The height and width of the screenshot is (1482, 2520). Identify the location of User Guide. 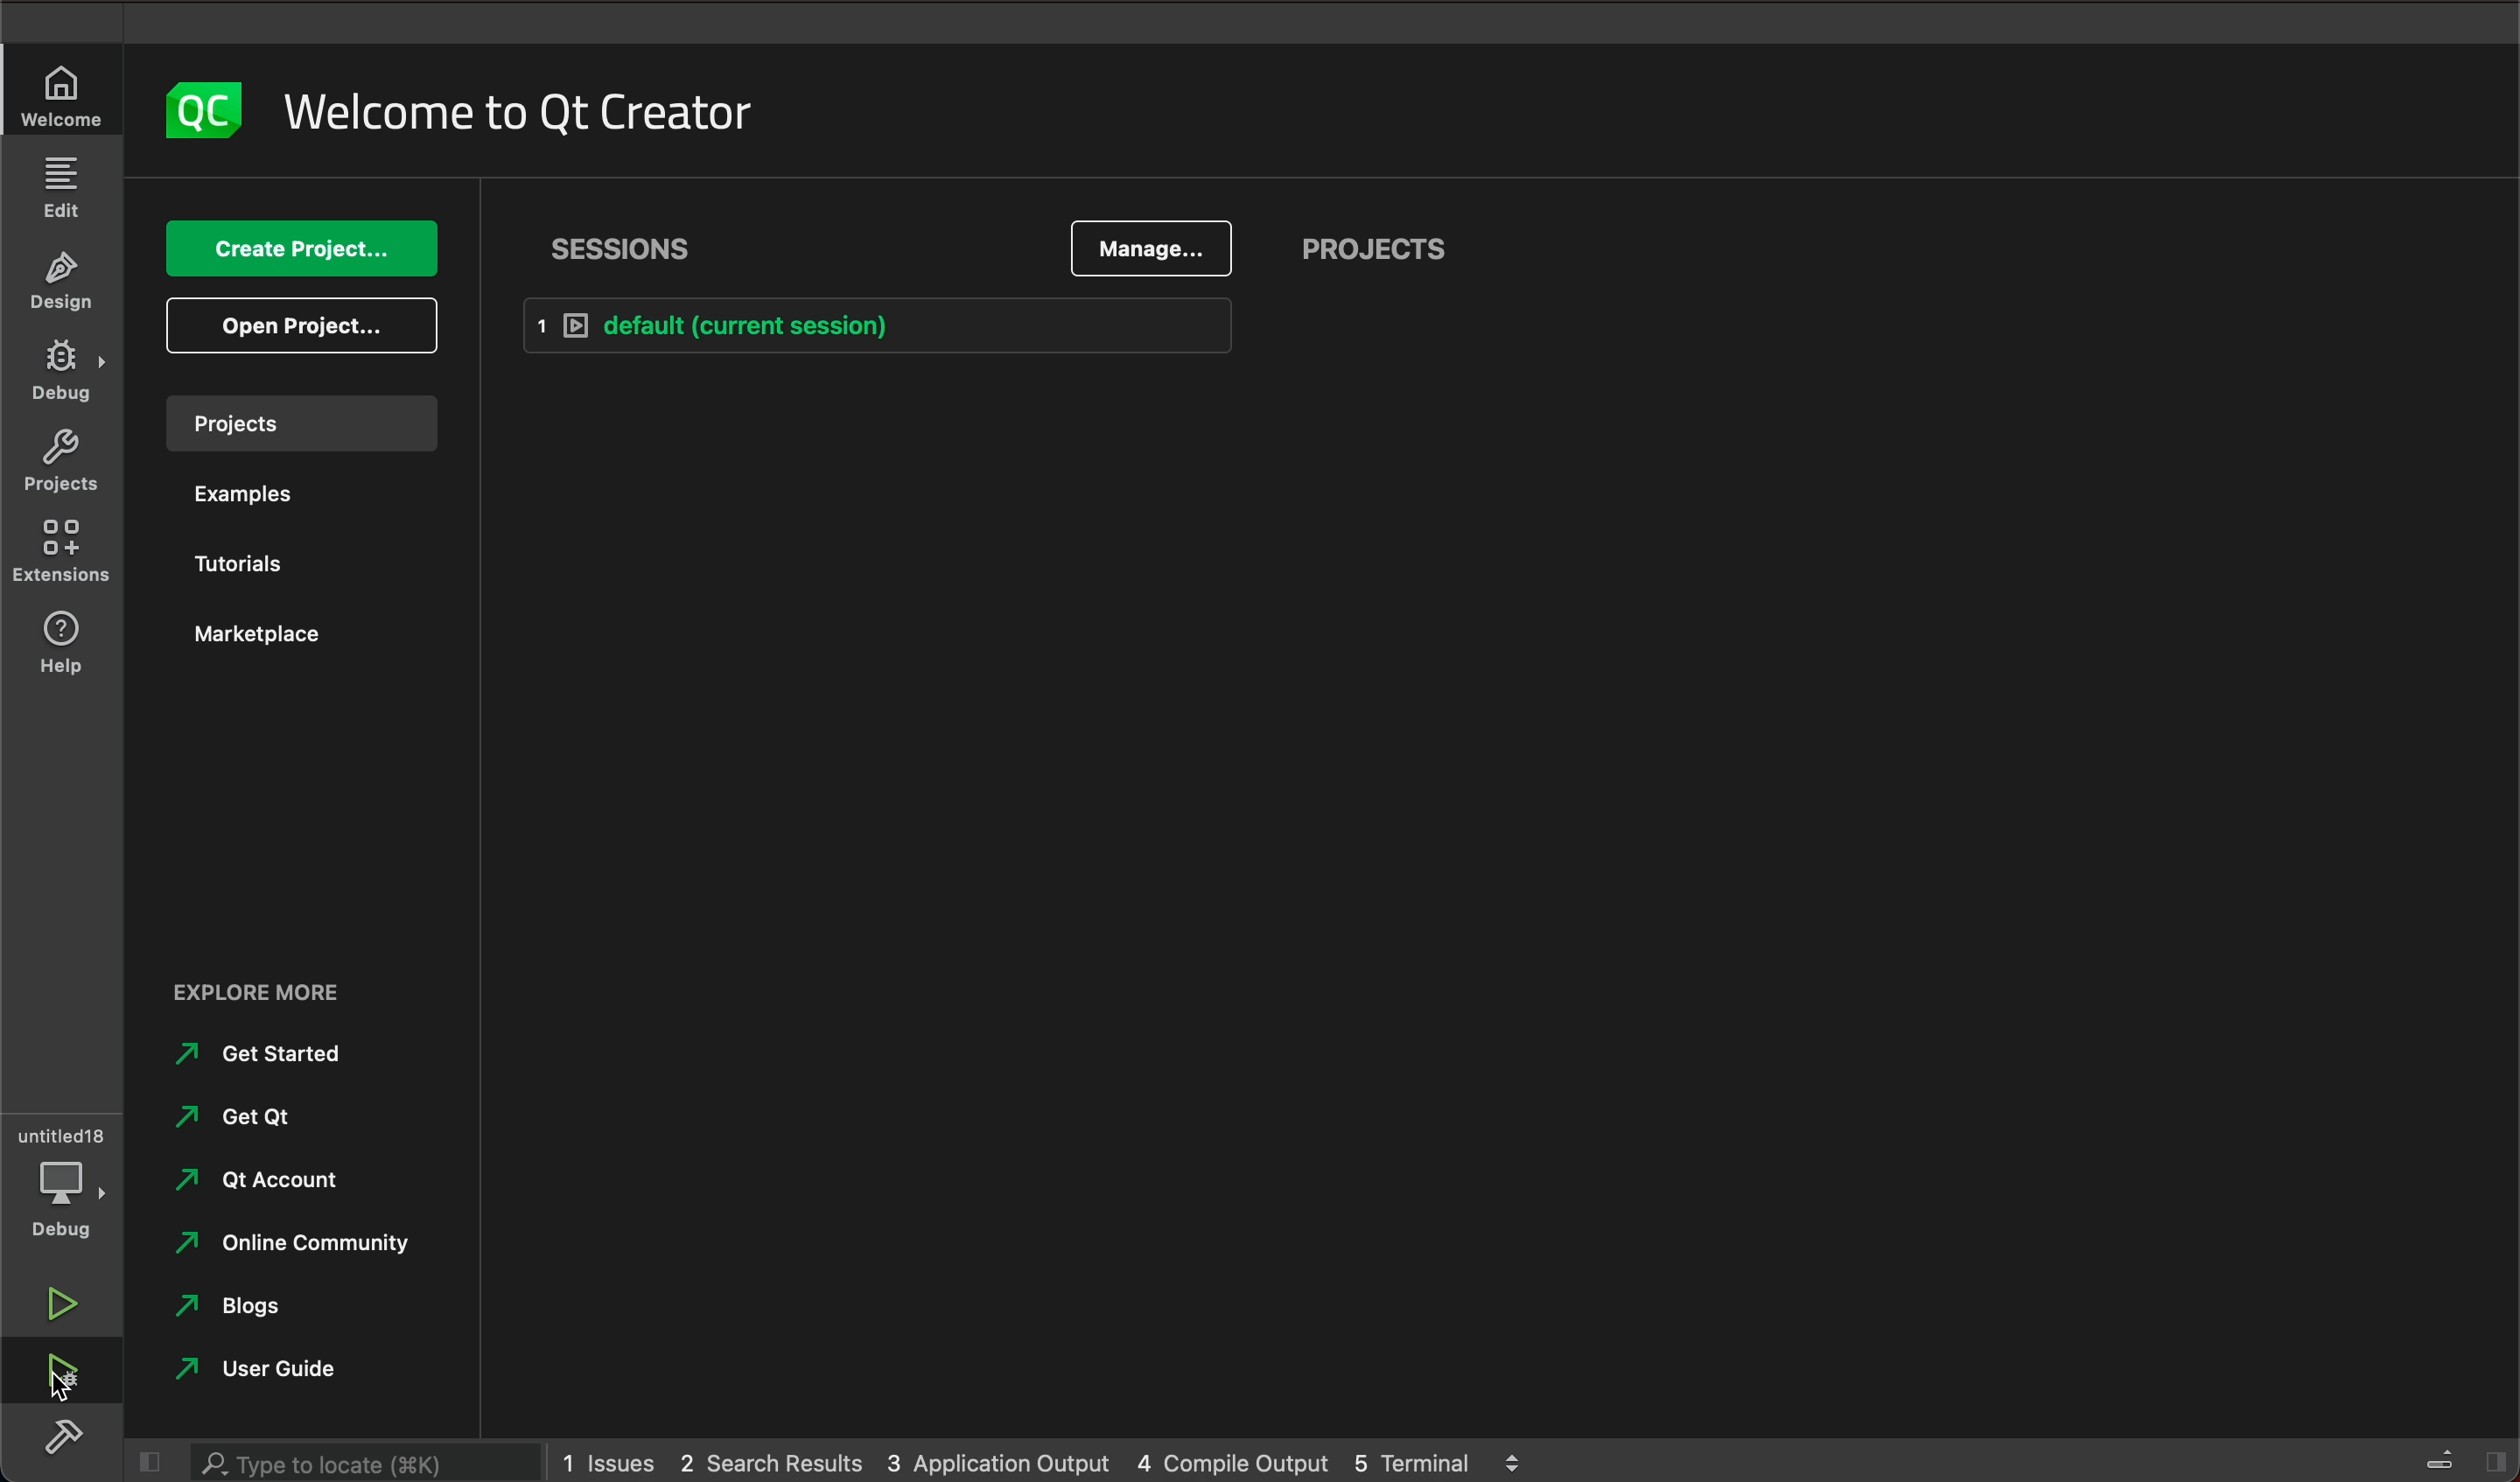
(254, 1364).